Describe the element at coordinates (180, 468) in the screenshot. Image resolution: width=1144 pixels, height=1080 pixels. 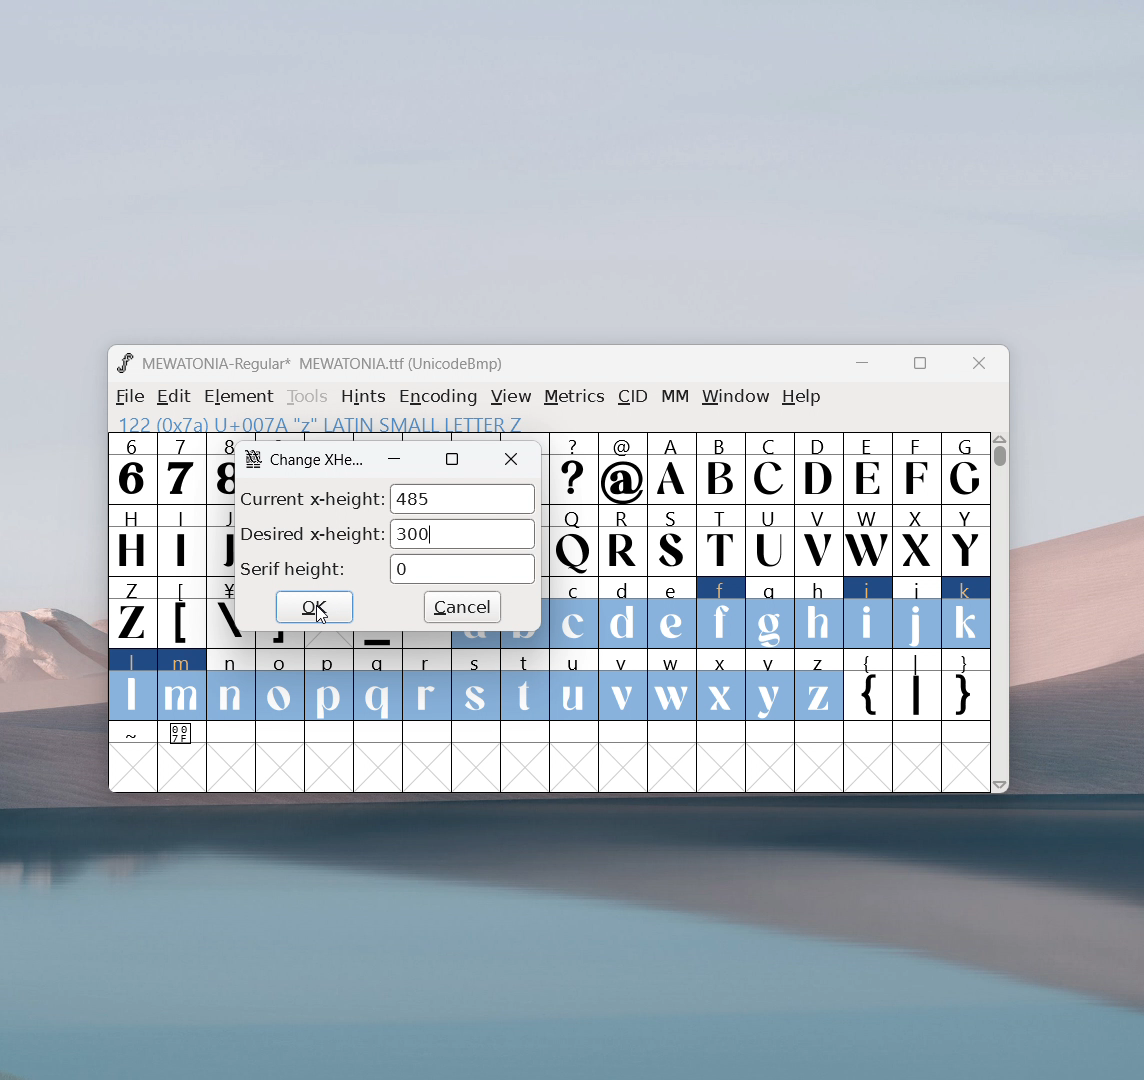
I see `7` at that location.